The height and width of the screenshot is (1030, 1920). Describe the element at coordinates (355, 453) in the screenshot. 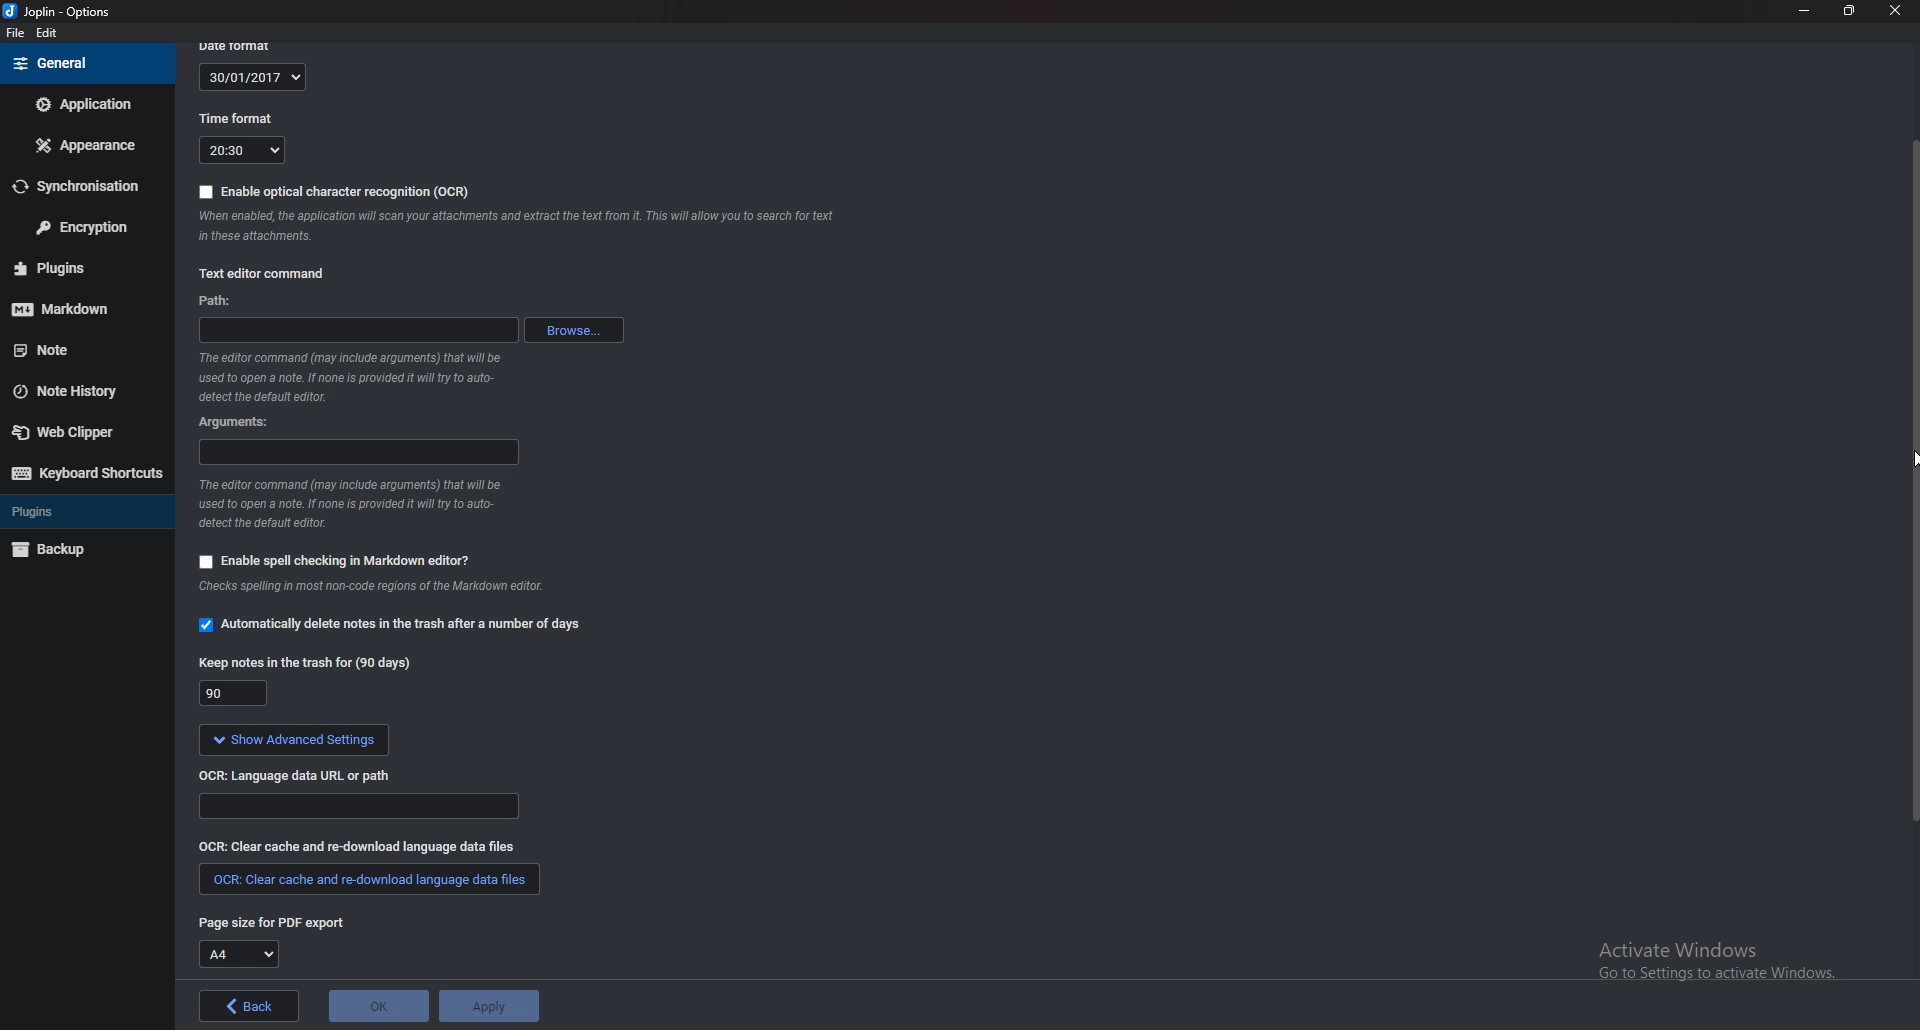

I see `arguments` at that location.